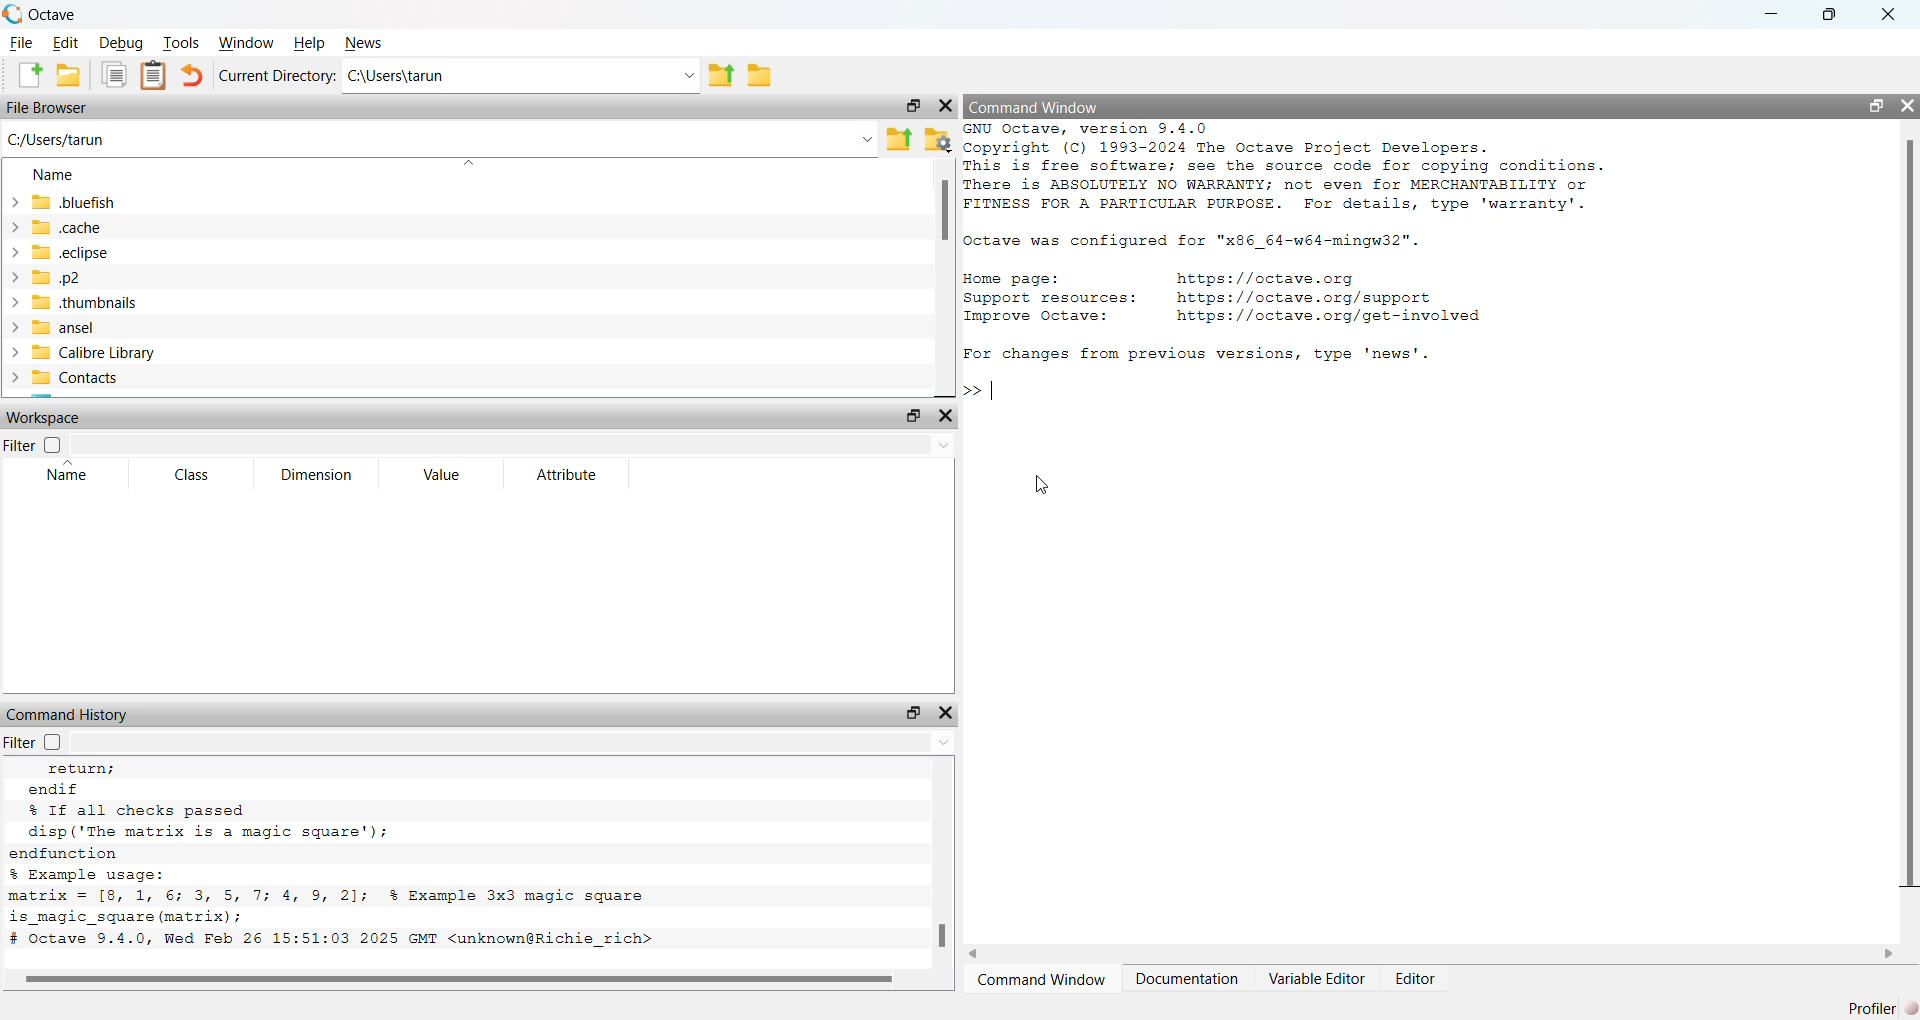  Describe the element at coordinates (975, 954) in the screenshot. I see `scroll left` at that location.